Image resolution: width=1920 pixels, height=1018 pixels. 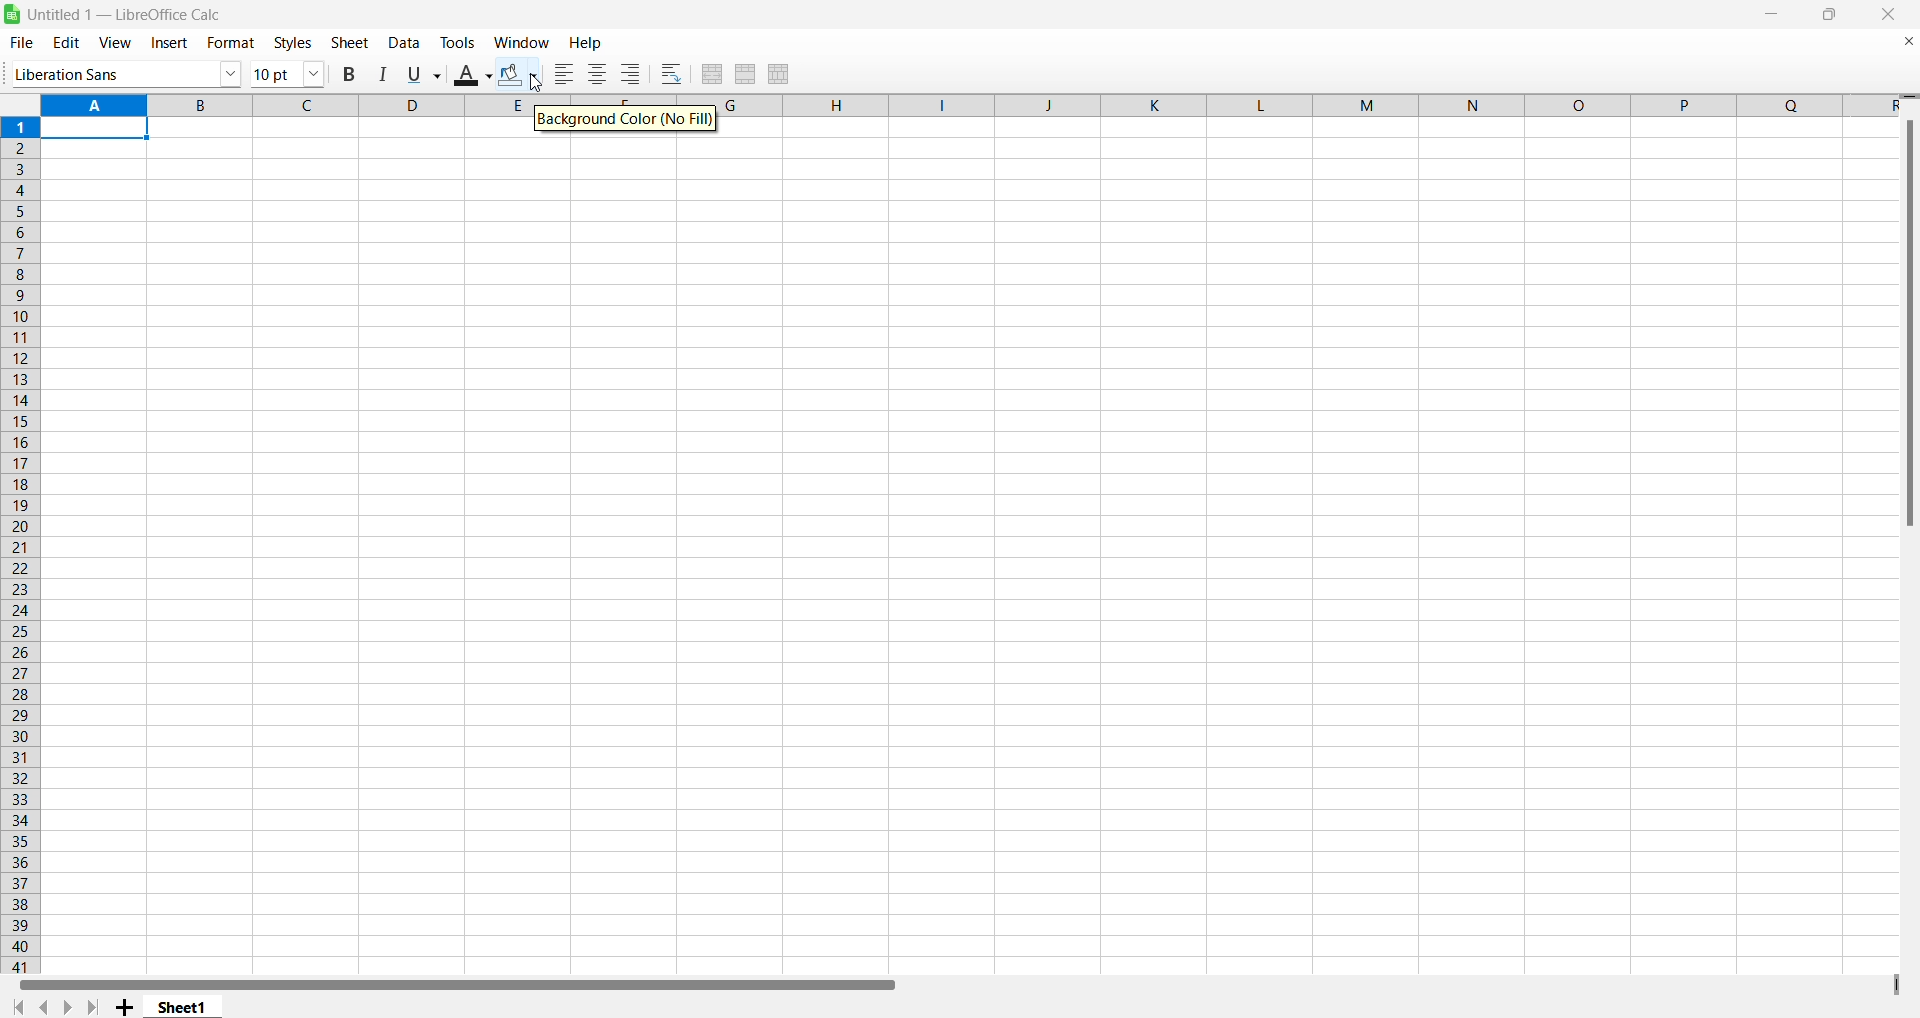 I want to click on file, so click(x=25, y=42).